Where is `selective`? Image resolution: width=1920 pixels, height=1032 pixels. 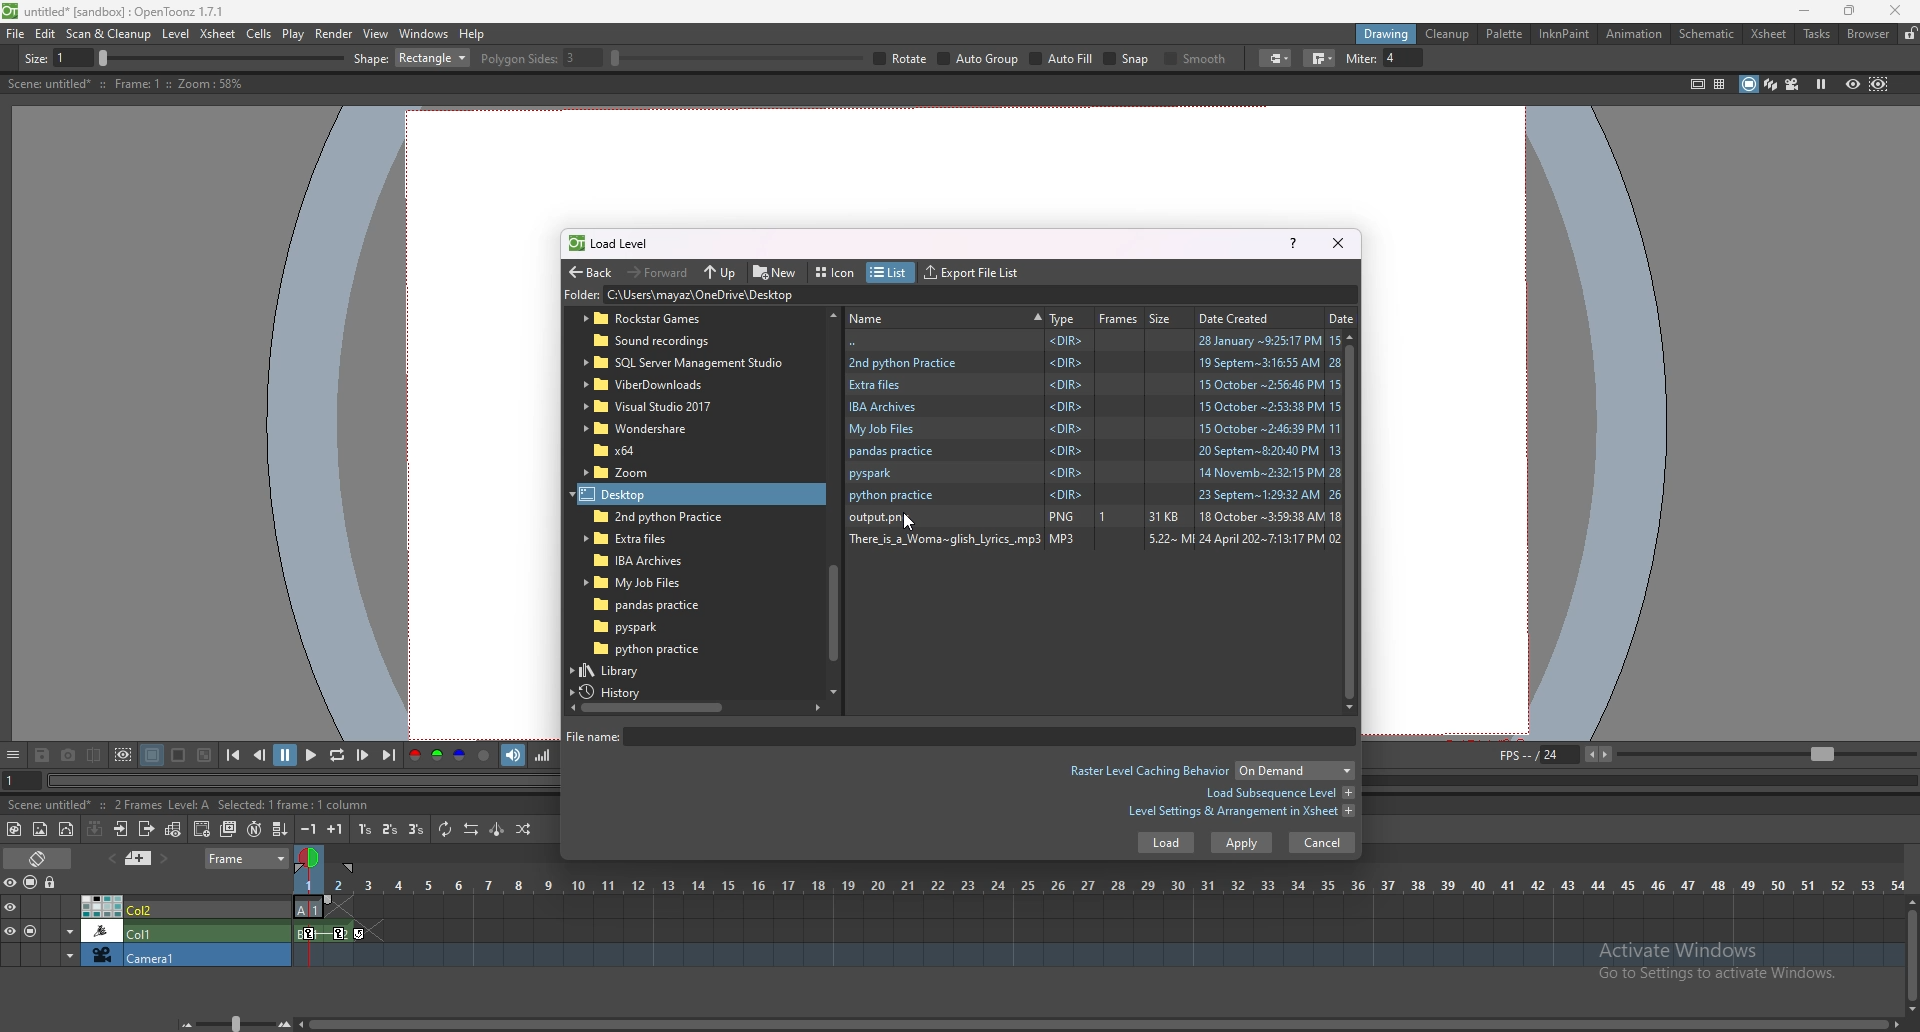
selective is located at coordinates (1374, 59).